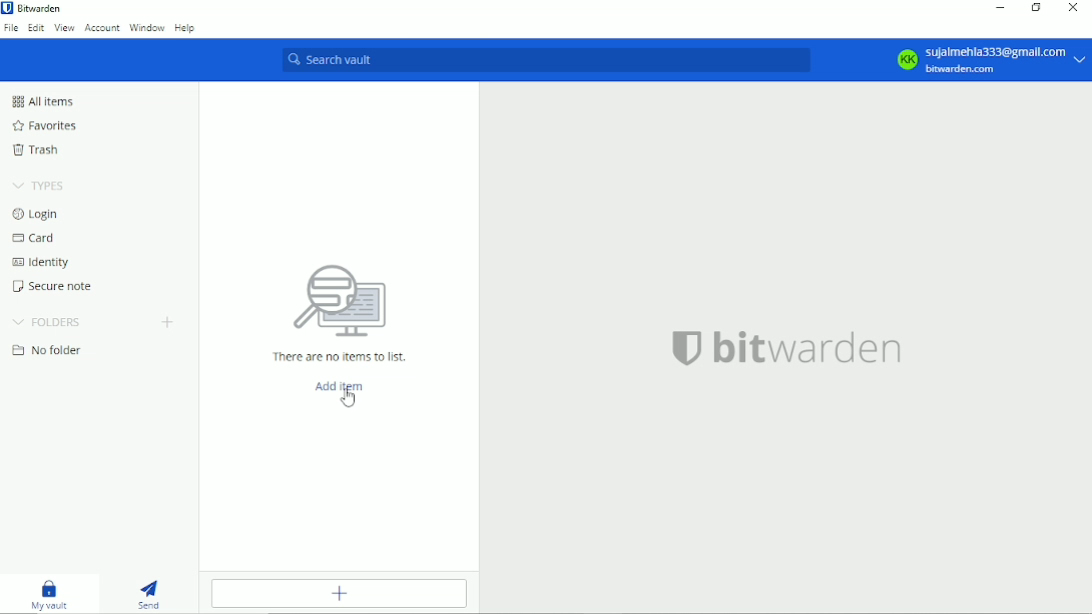 Image resolution: width=1092 pixels, height=614 pixels. Describe the element at coordinates (44, 125) in the screenshot. I see `Favorites` at that location.